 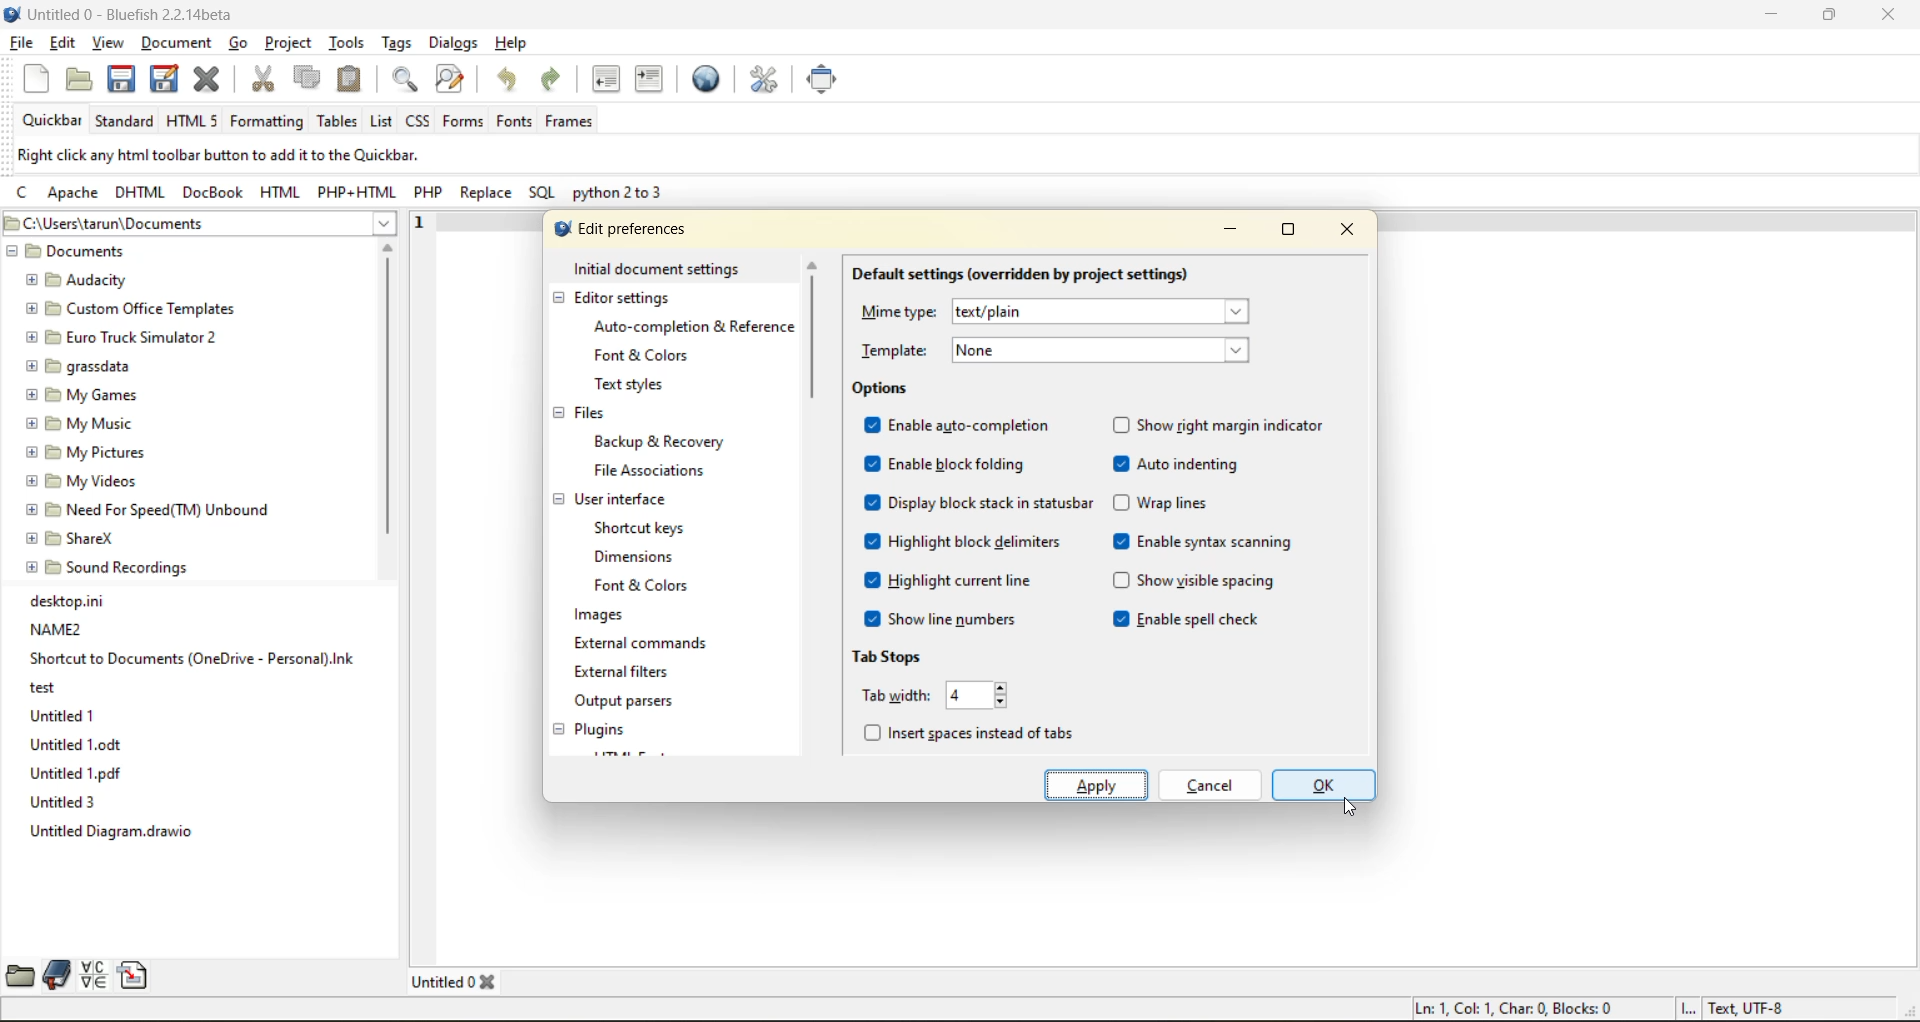 I want to click on html, so click(x=280, y=191).